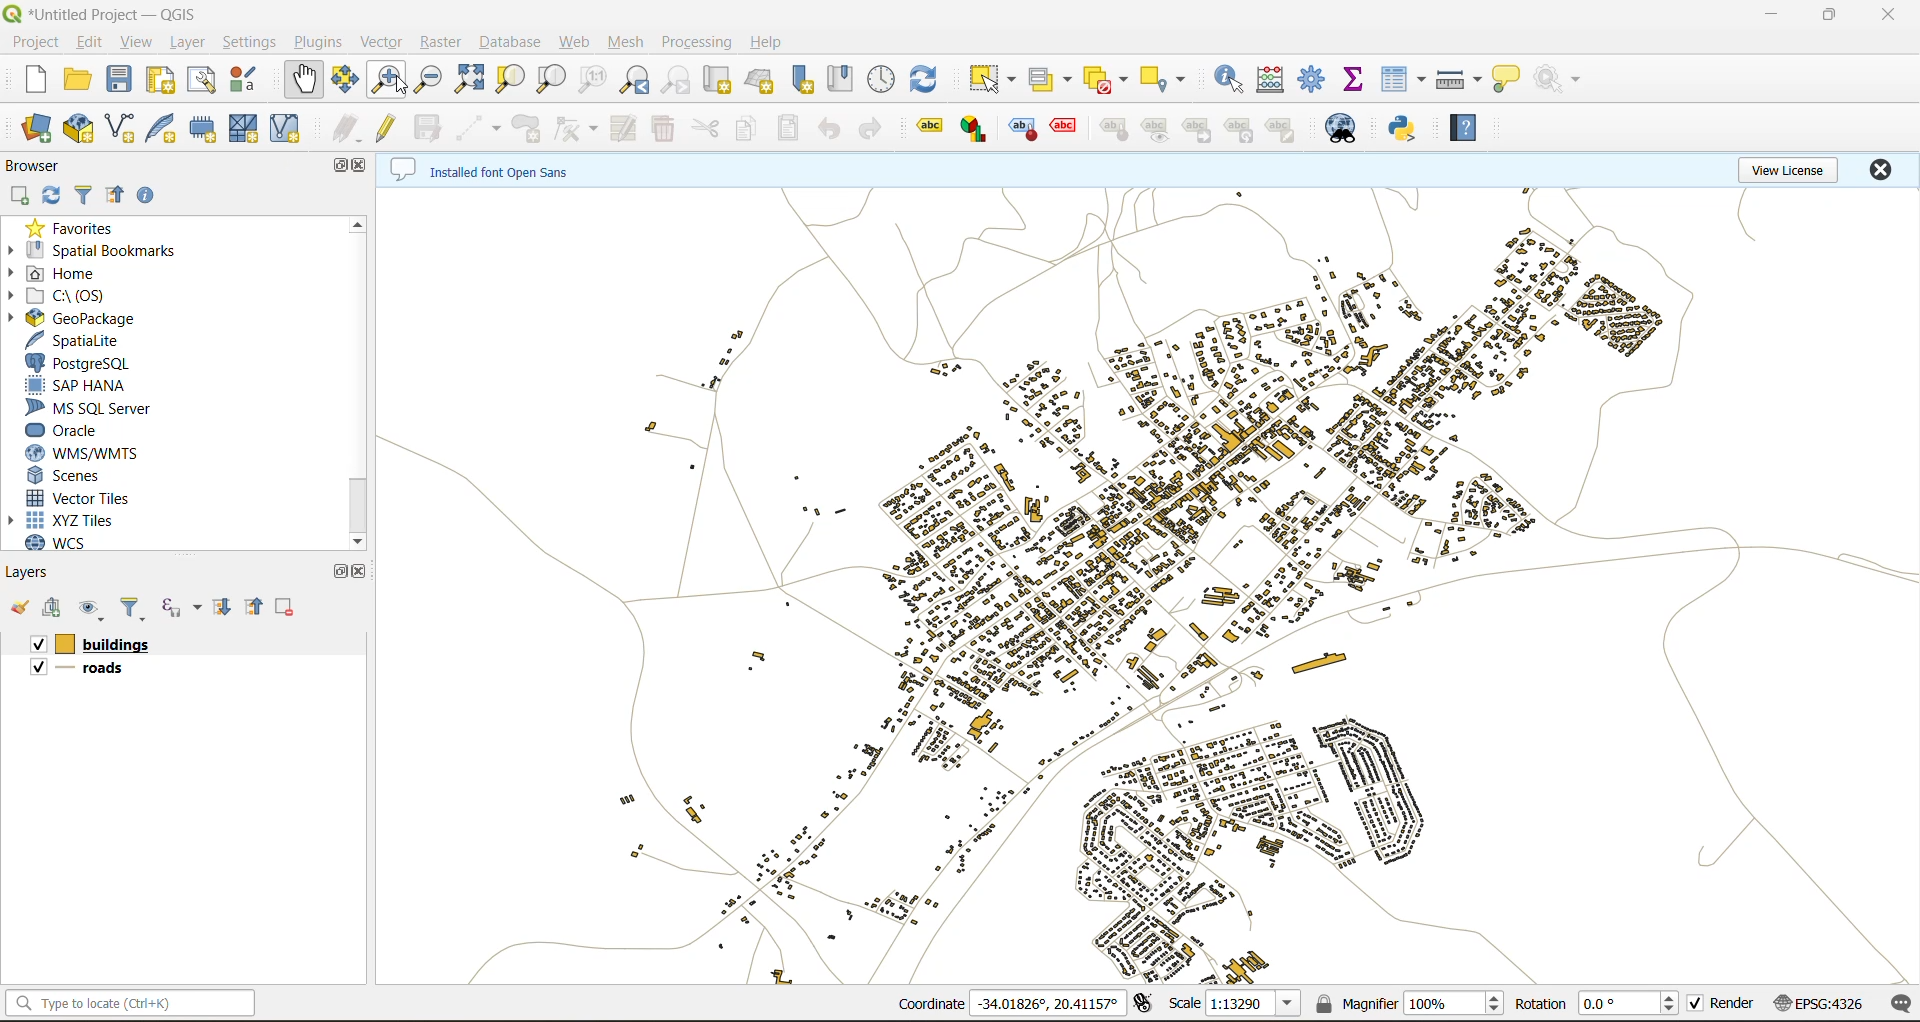 This screenshot has width=1920, height=1022. What do you see at coordinates (1788, 167) in the screenshot?
I see `view license` at bounding box center [1788, 167].